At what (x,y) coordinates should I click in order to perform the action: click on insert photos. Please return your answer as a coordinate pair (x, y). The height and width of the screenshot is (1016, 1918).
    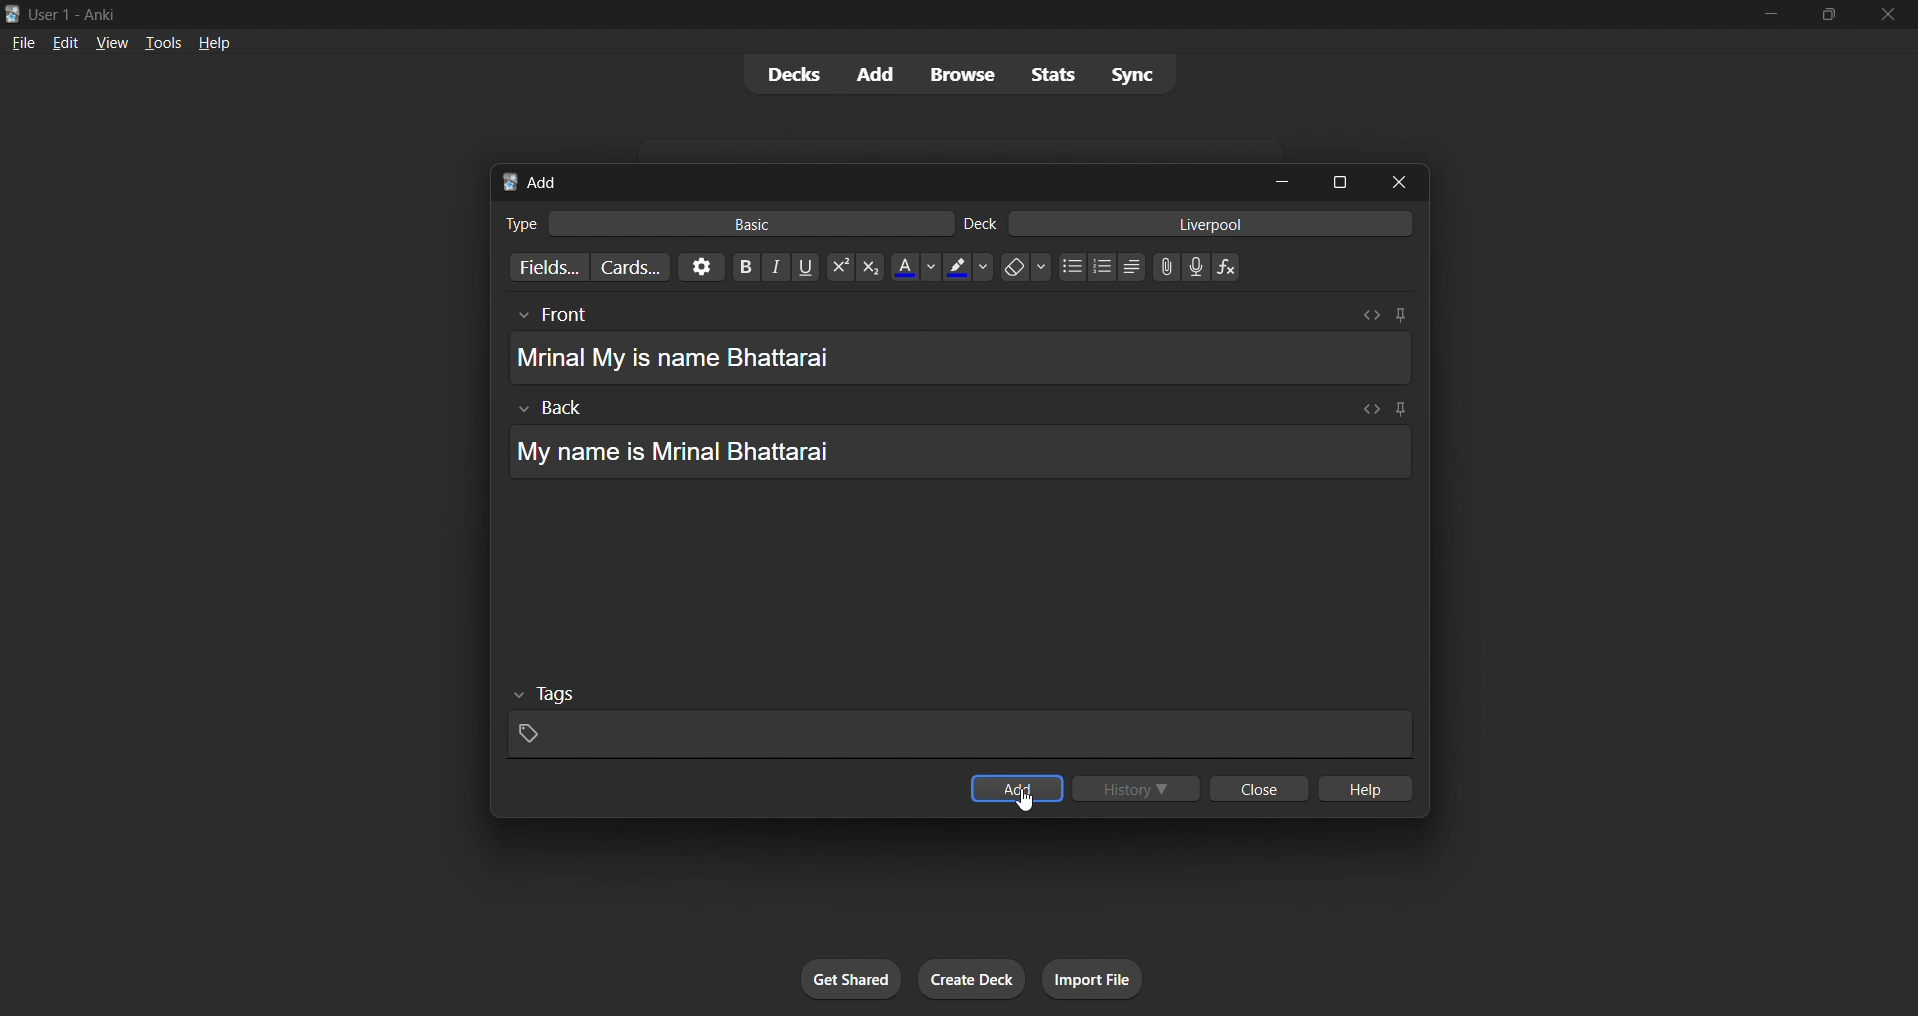
    Looking at the image, I should click on (1162, 266).